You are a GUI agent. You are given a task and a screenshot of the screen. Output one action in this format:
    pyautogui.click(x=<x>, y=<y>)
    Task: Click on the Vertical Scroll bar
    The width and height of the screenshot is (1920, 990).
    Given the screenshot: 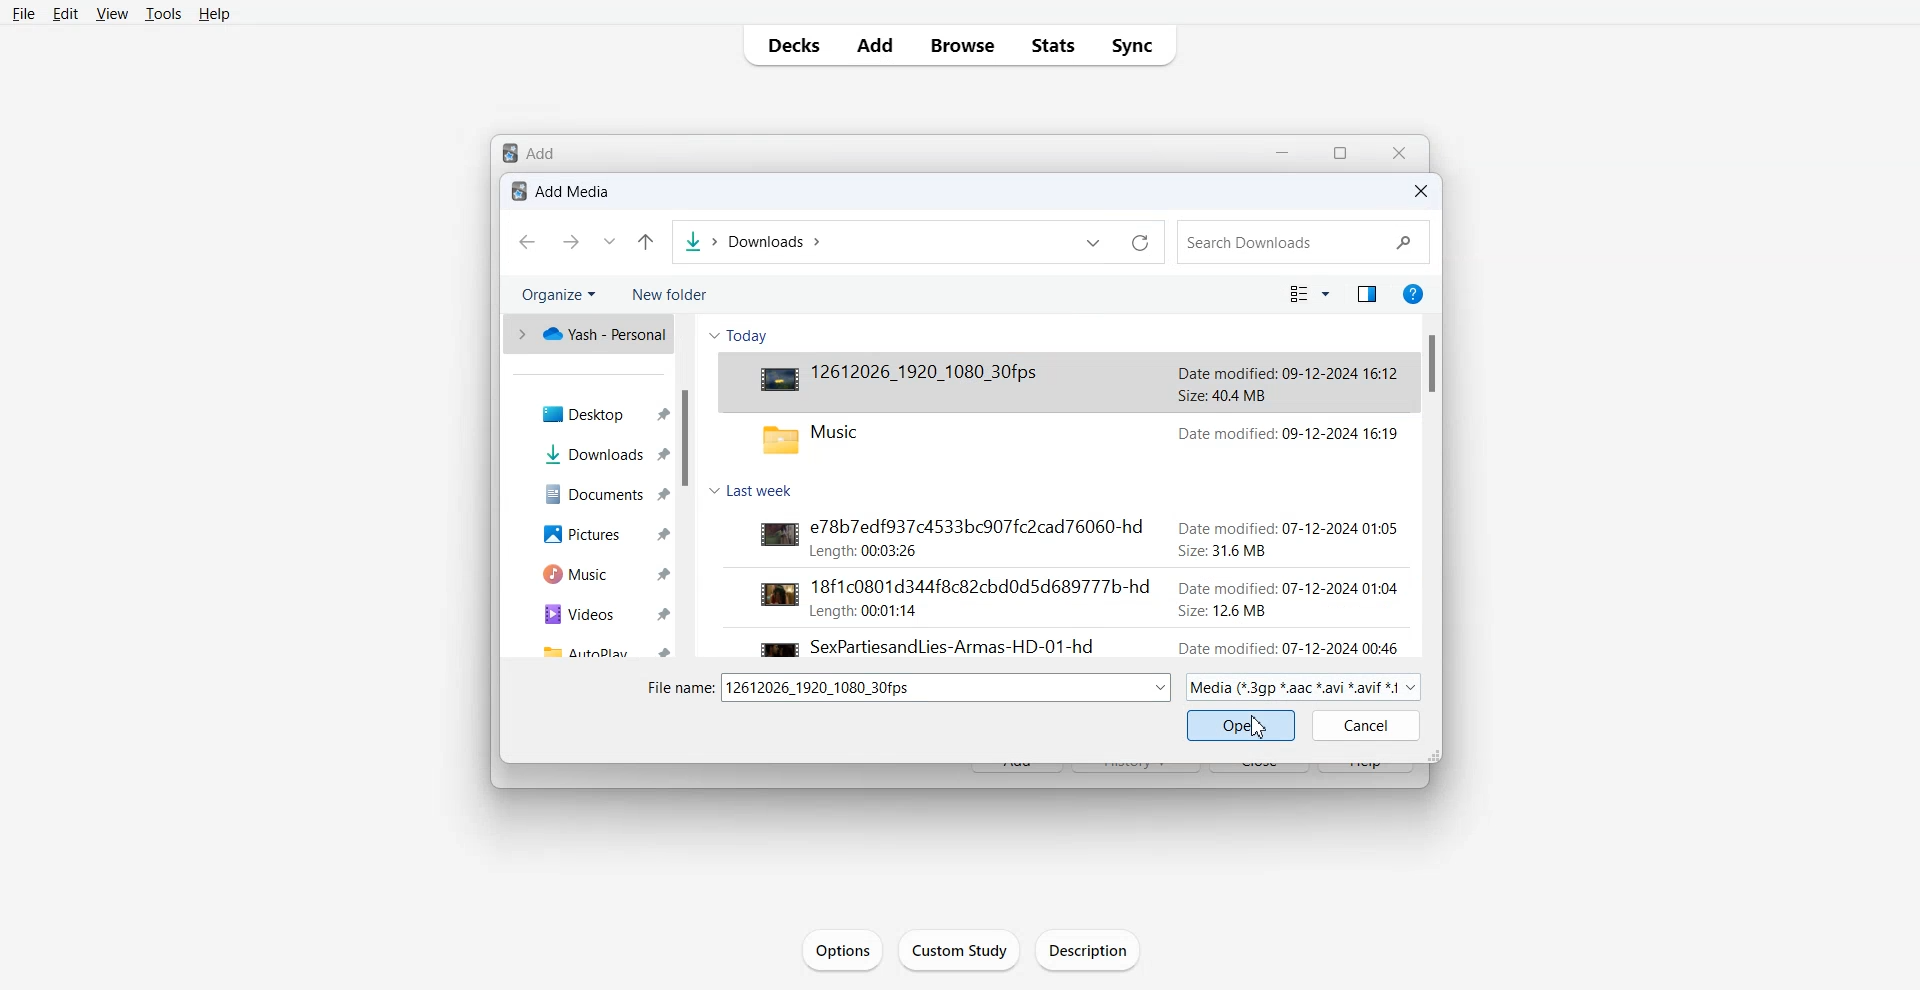 What is the action you would take?
    pyautogui.click(x=687, y=439)
    